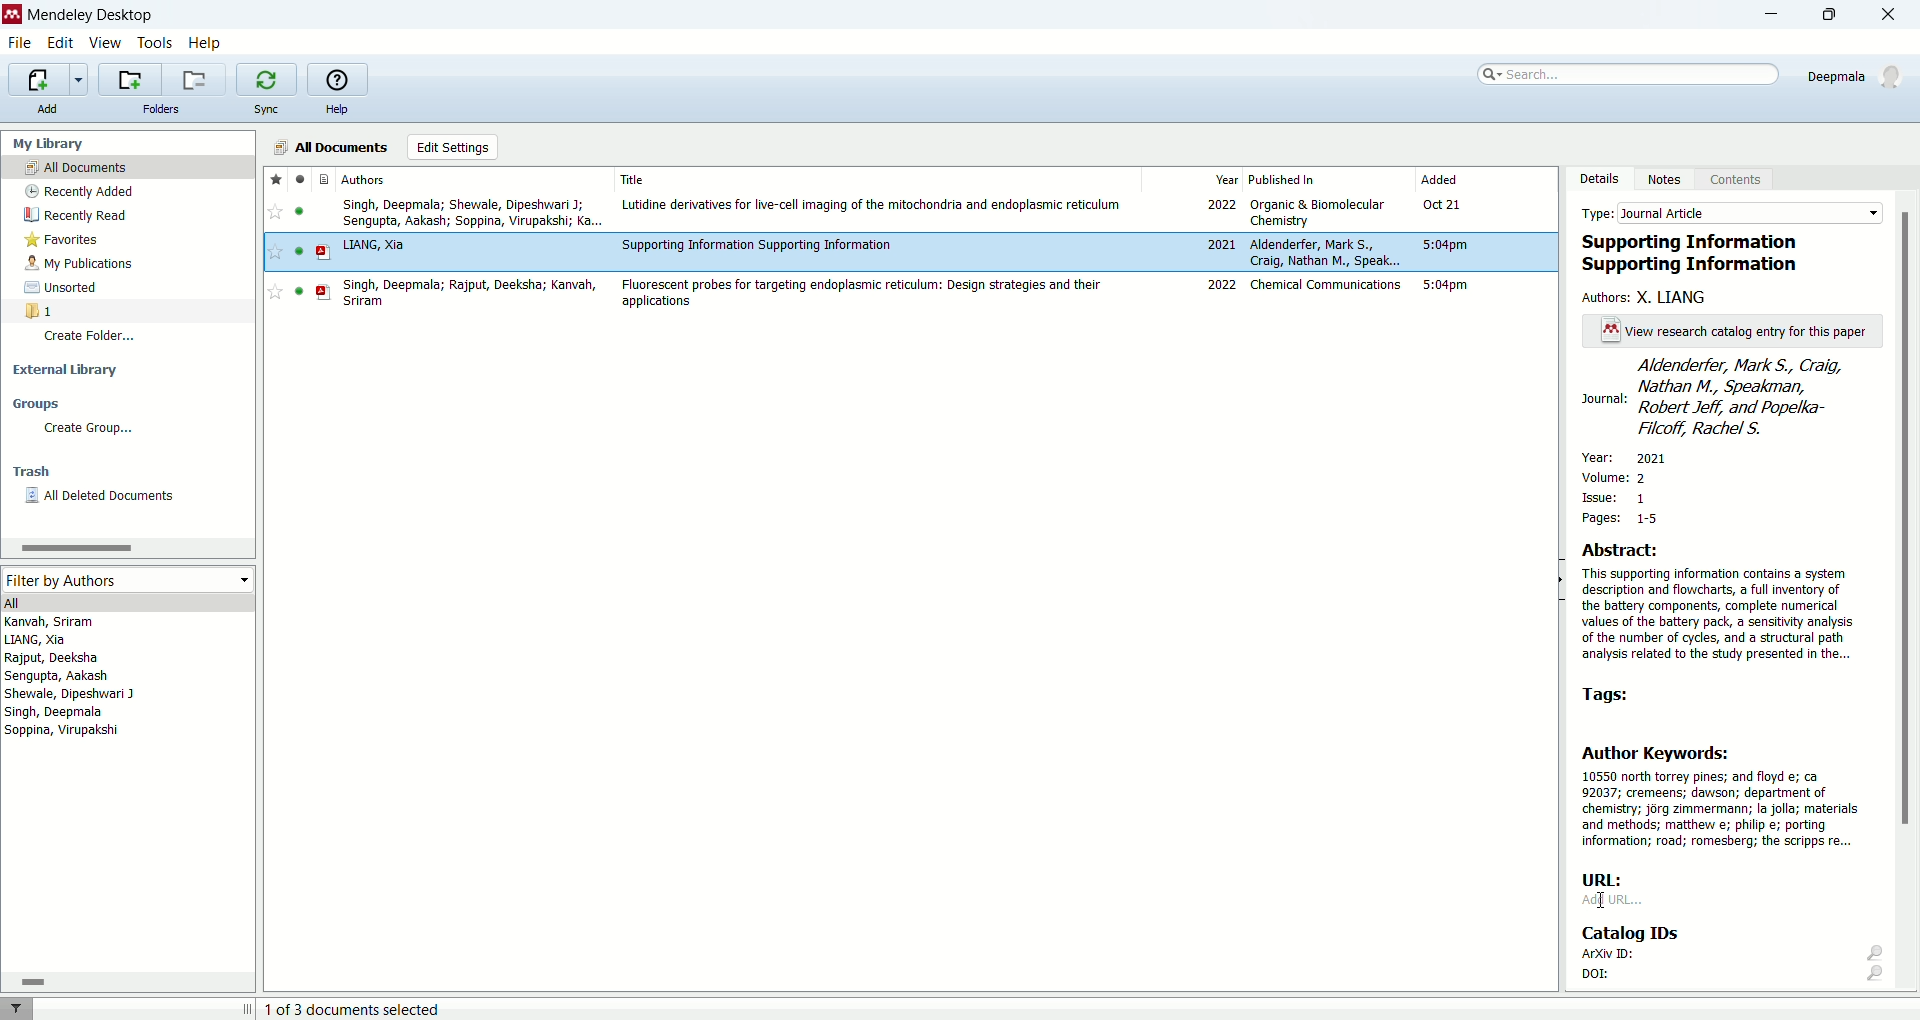 This screenshot has width=1920, height=1020. What do you see at coordinates (31, 471) in the screenshot?
I see `trash` at bounding box center [31, 471].